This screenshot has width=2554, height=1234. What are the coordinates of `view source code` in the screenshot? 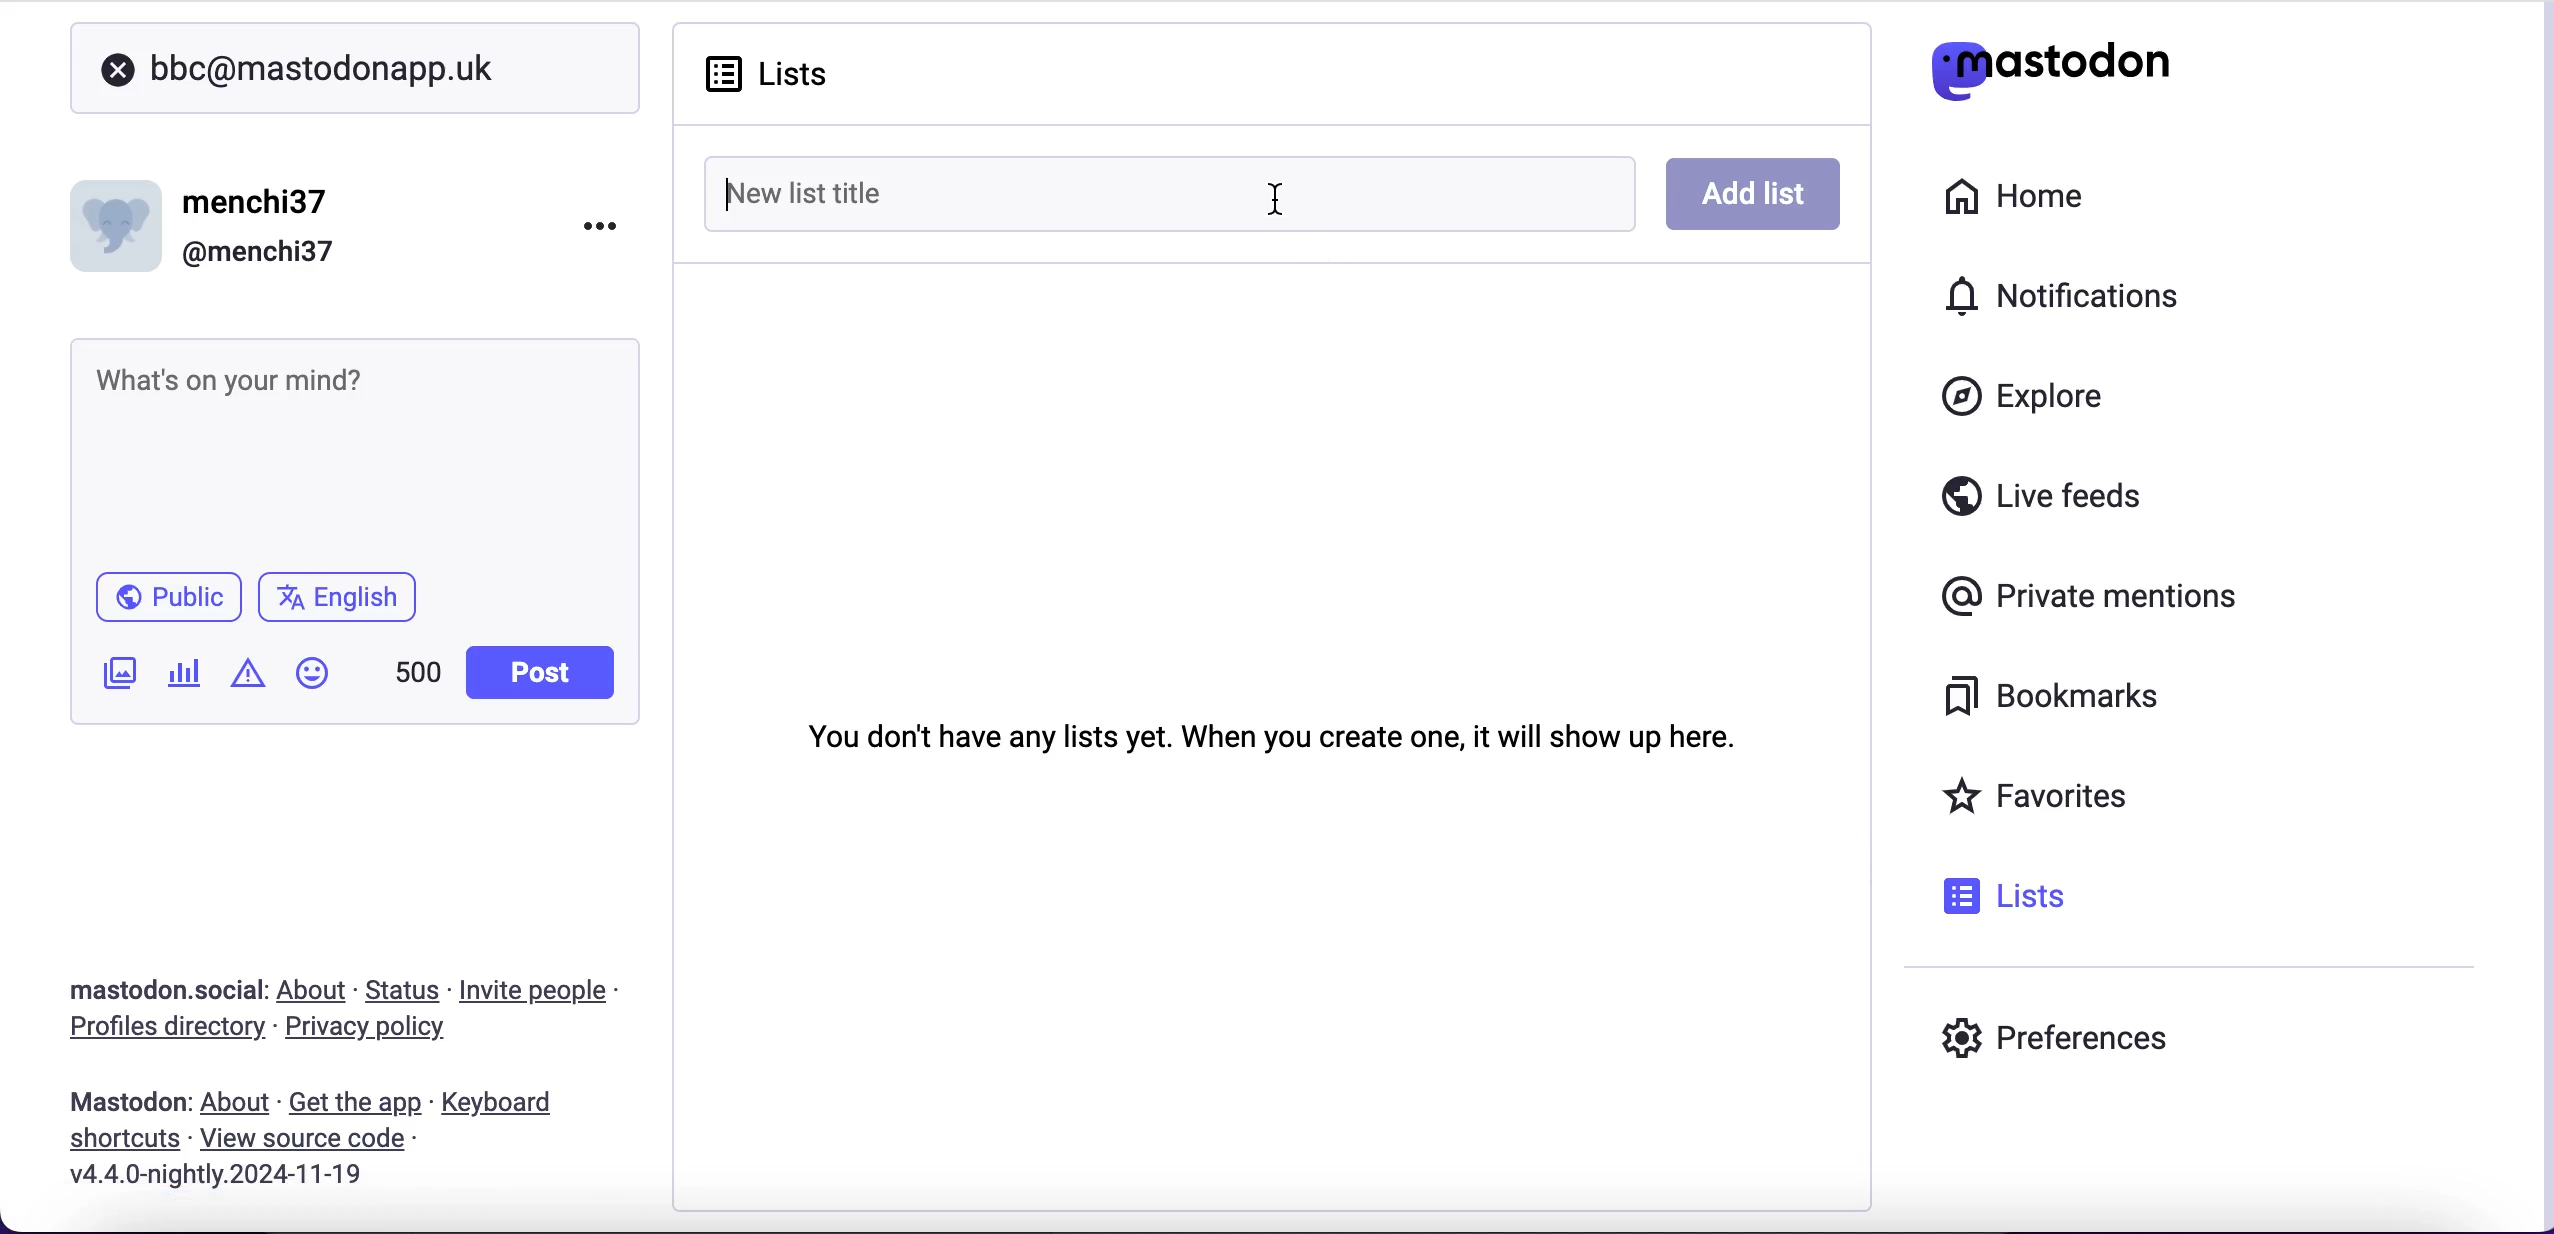 It's located at (310, 1140).